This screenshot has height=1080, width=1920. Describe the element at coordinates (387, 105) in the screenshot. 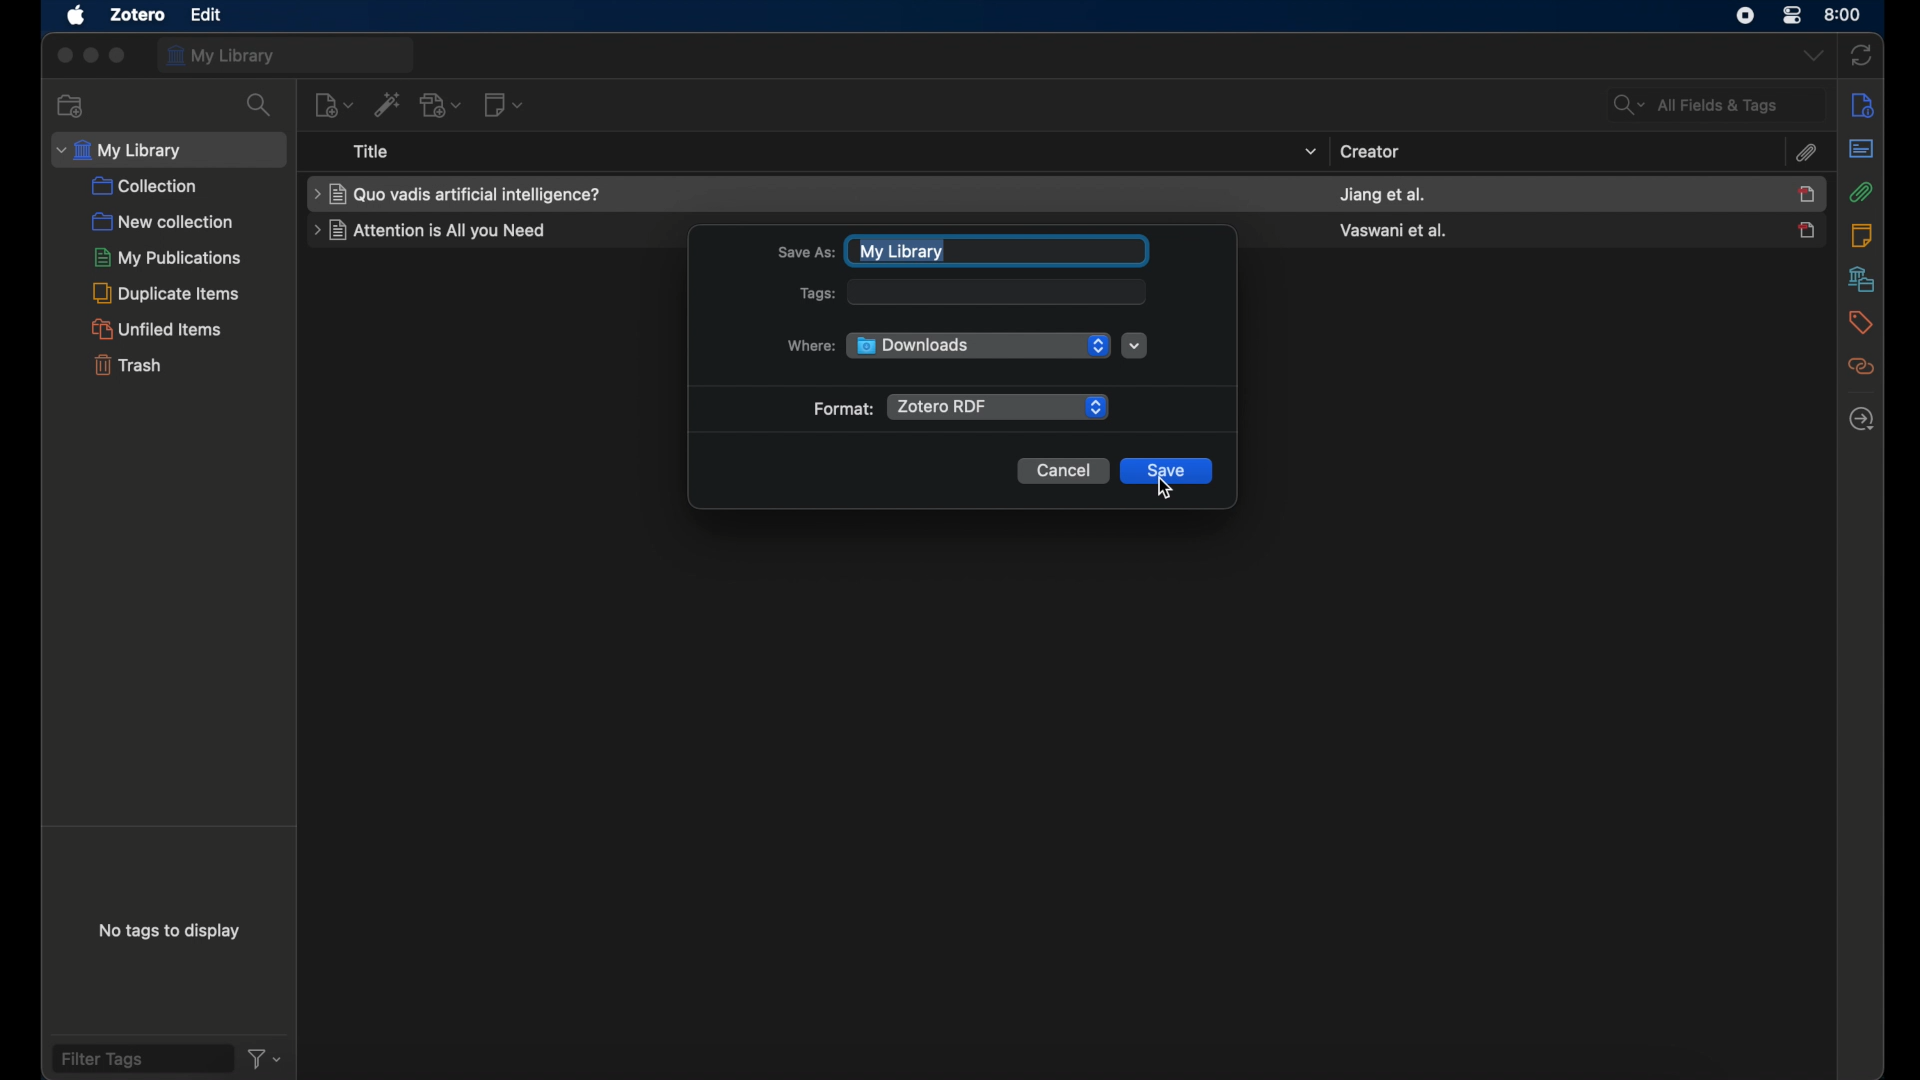

I see `add item by identifier` at that location.